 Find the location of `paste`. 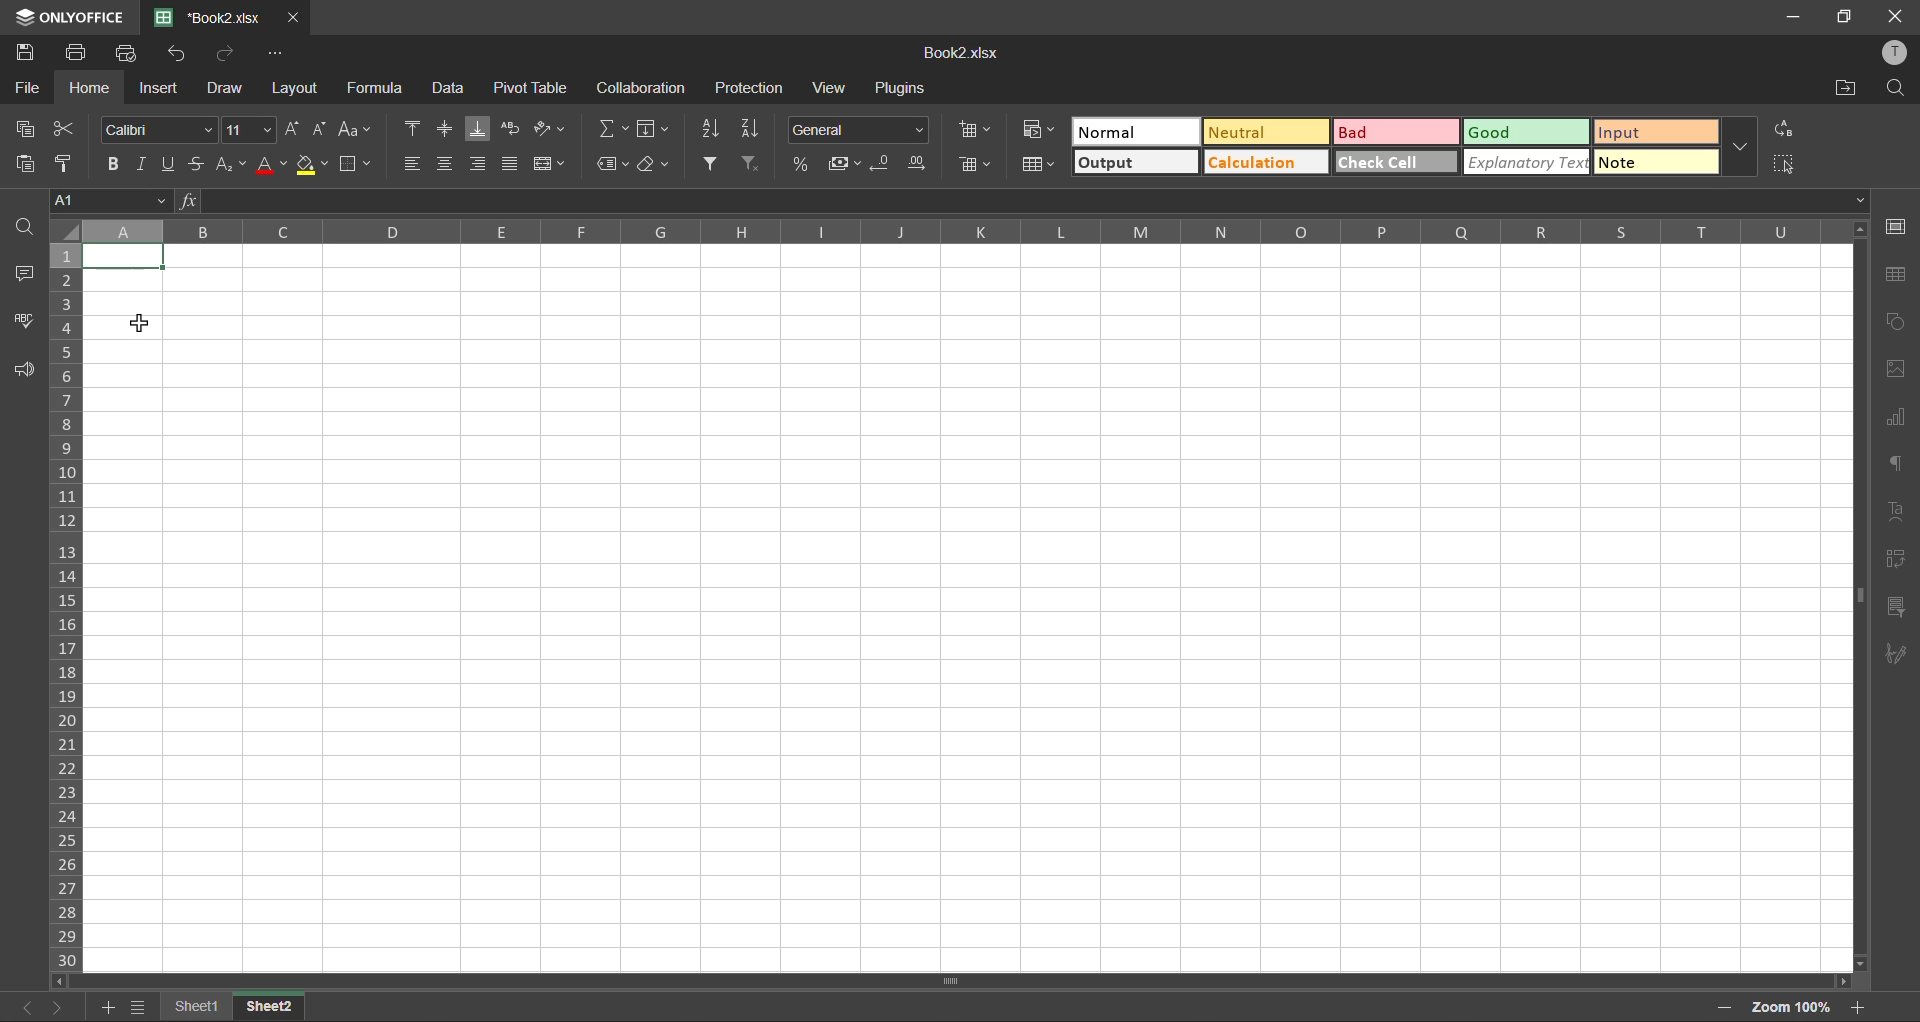

paste is located at coordinates (30, 165).